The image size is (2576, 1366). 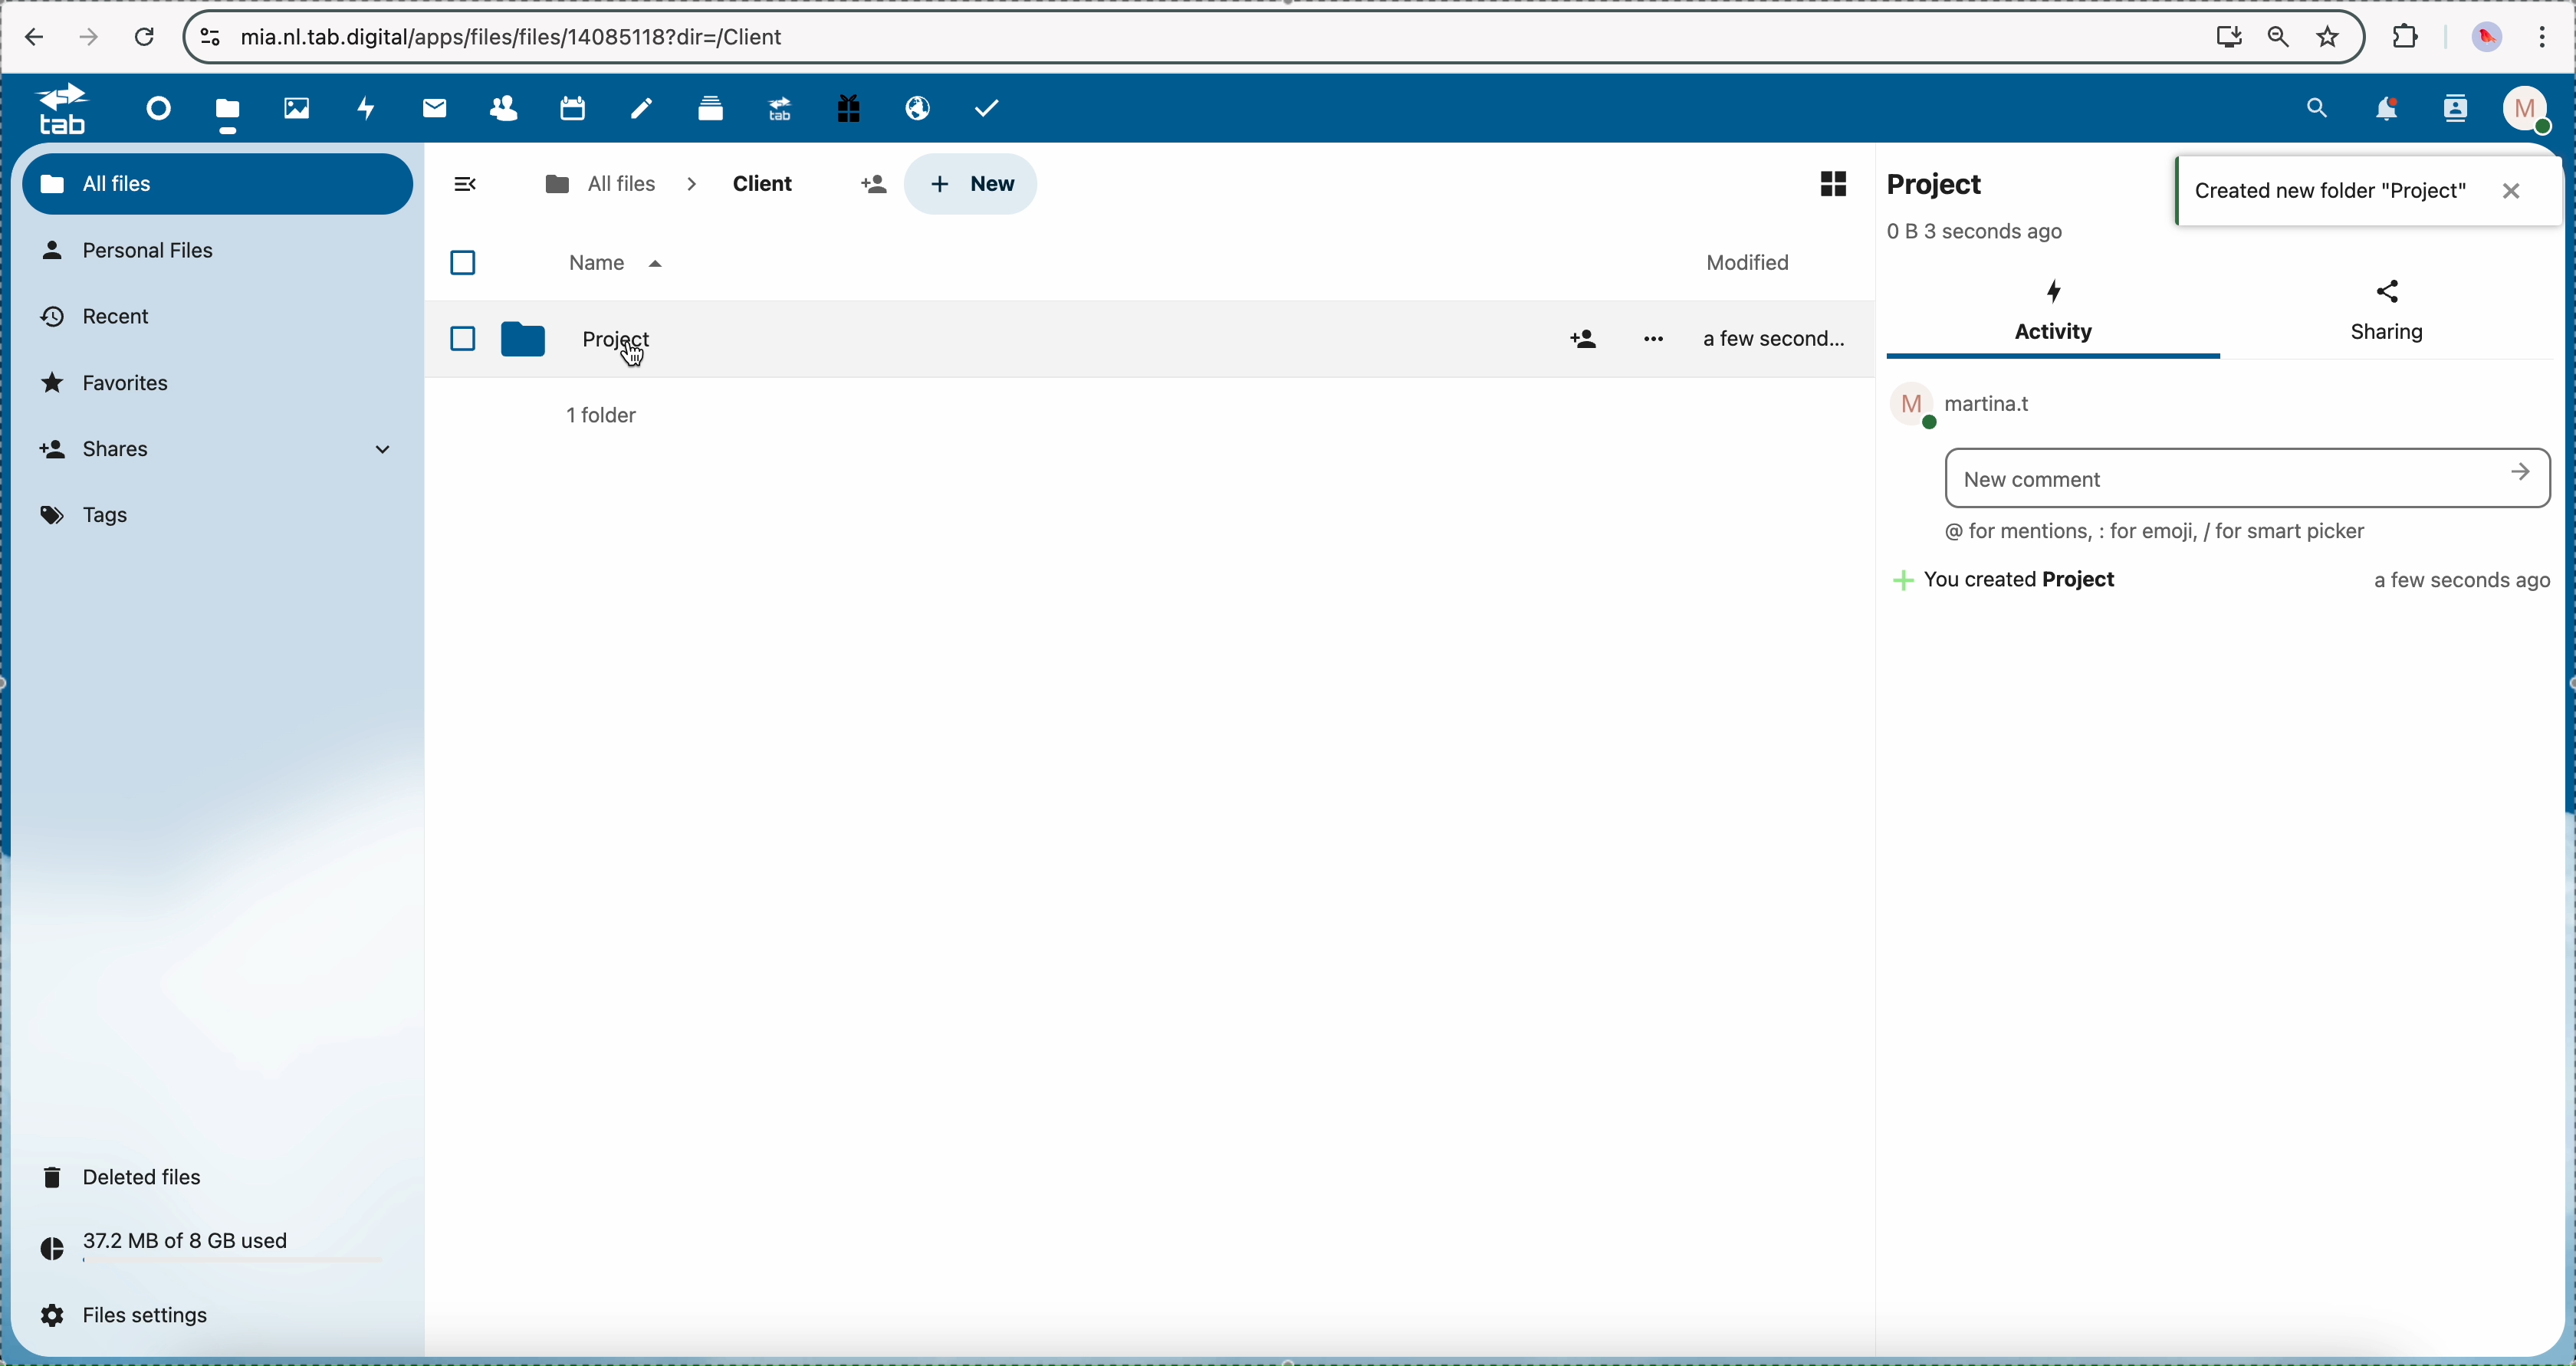 I want to click on screen, so click(x=2229, y=35).